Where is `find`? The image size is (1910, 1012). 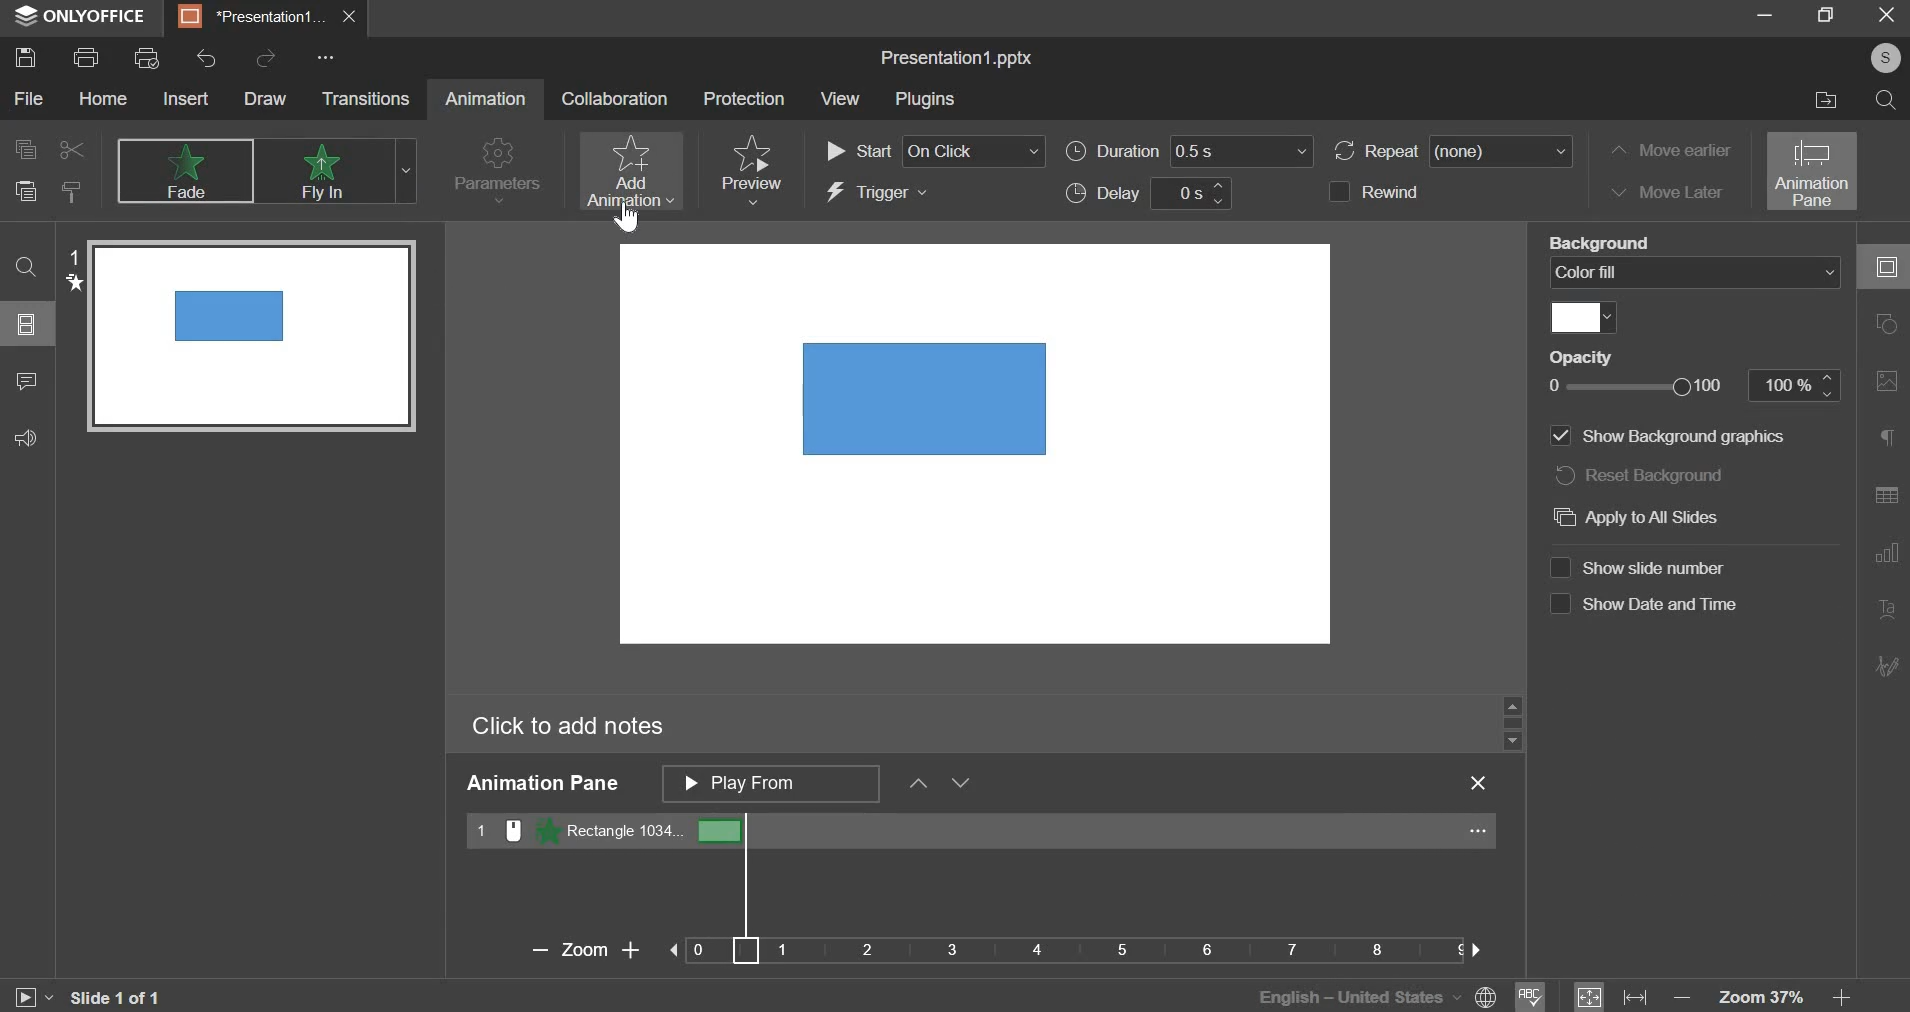 find is located at coordinates (1887, 101).